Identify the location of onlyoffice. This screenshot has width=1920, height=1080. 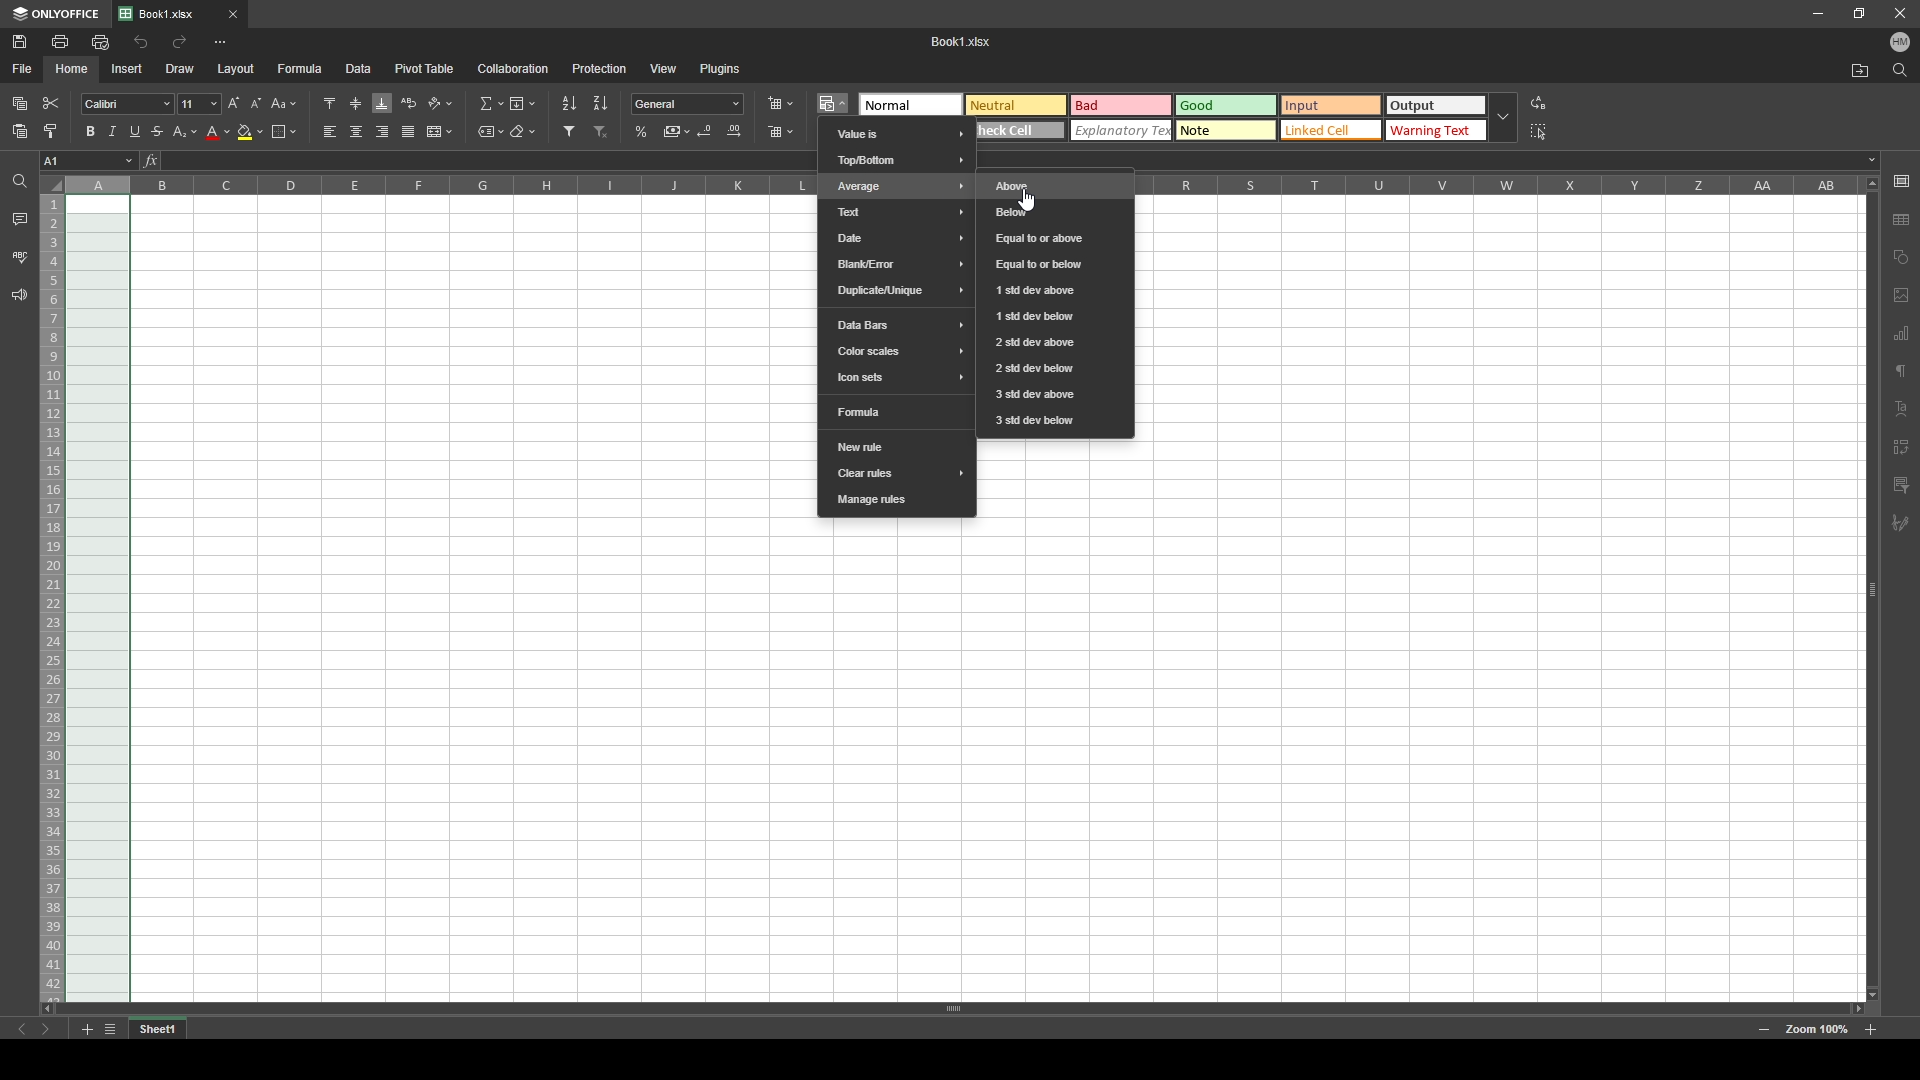
(57, 14).